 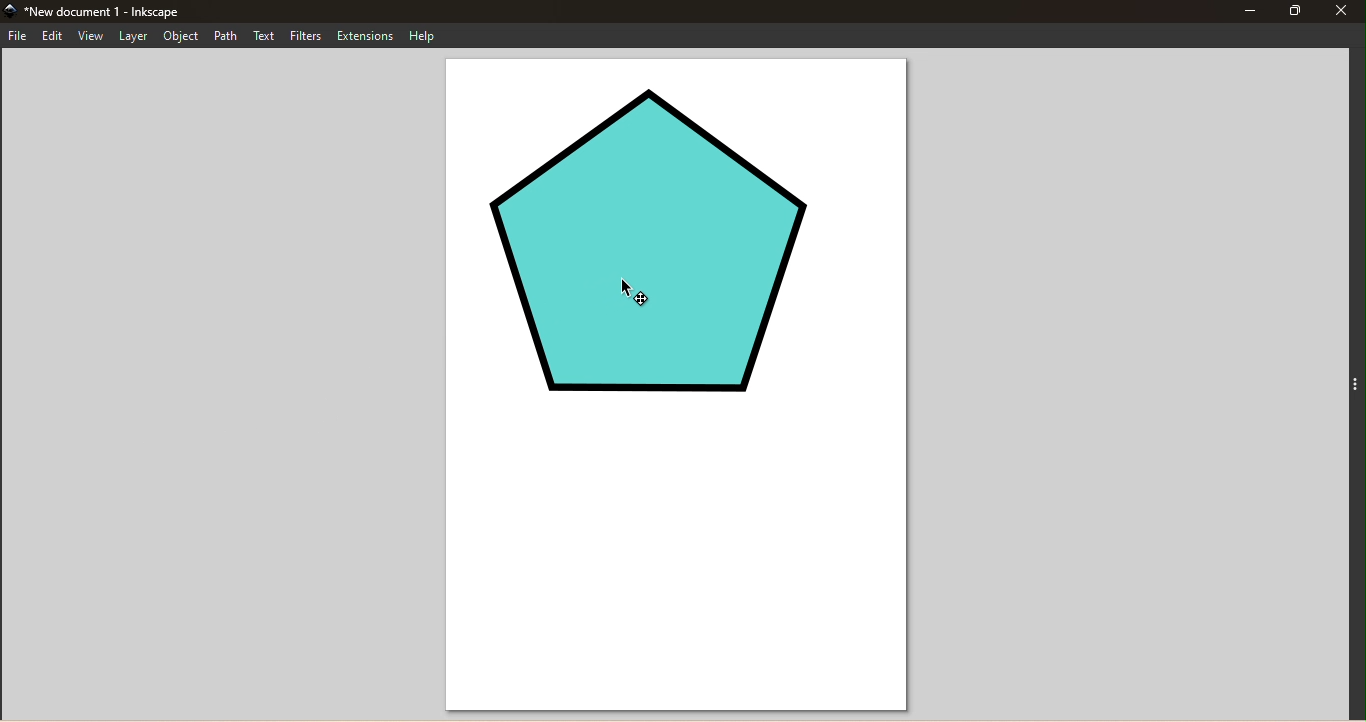 What do you see at coordinates (265, 35) in the screenshot?
I see `Text` at bounding box center [265, 35].